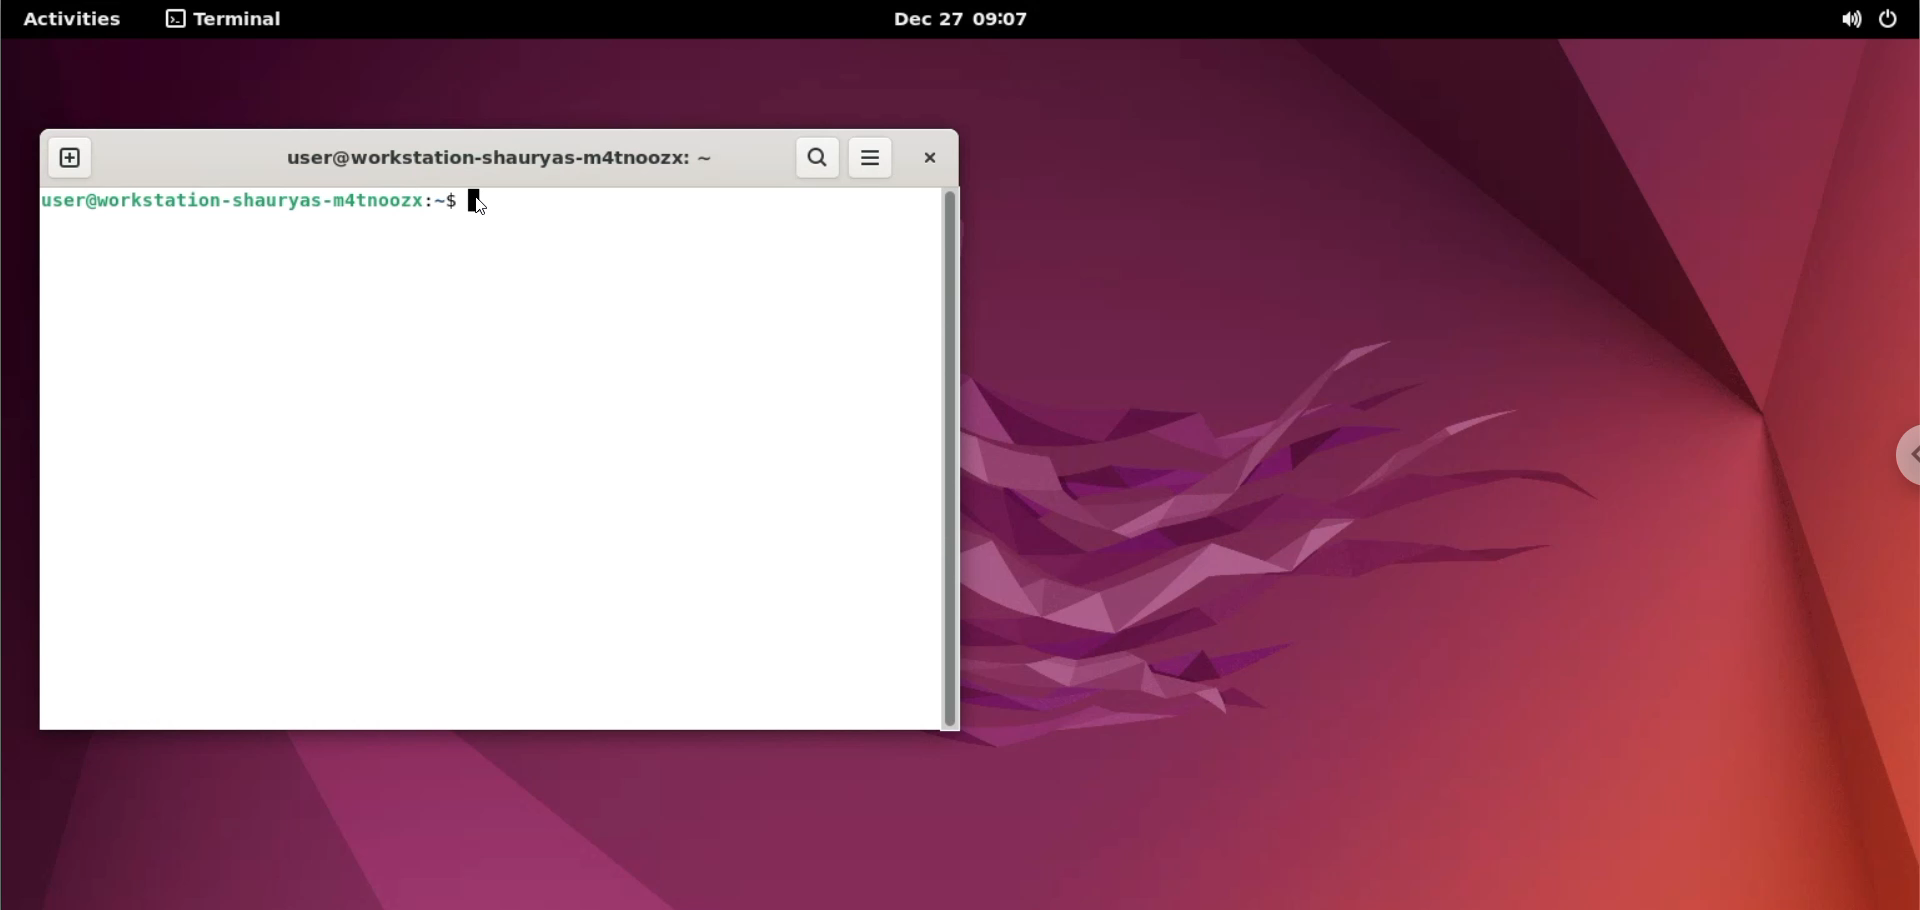  Describe the element at coordinates (874, 159) in the screenshot. I see `Hamburger` at that location.